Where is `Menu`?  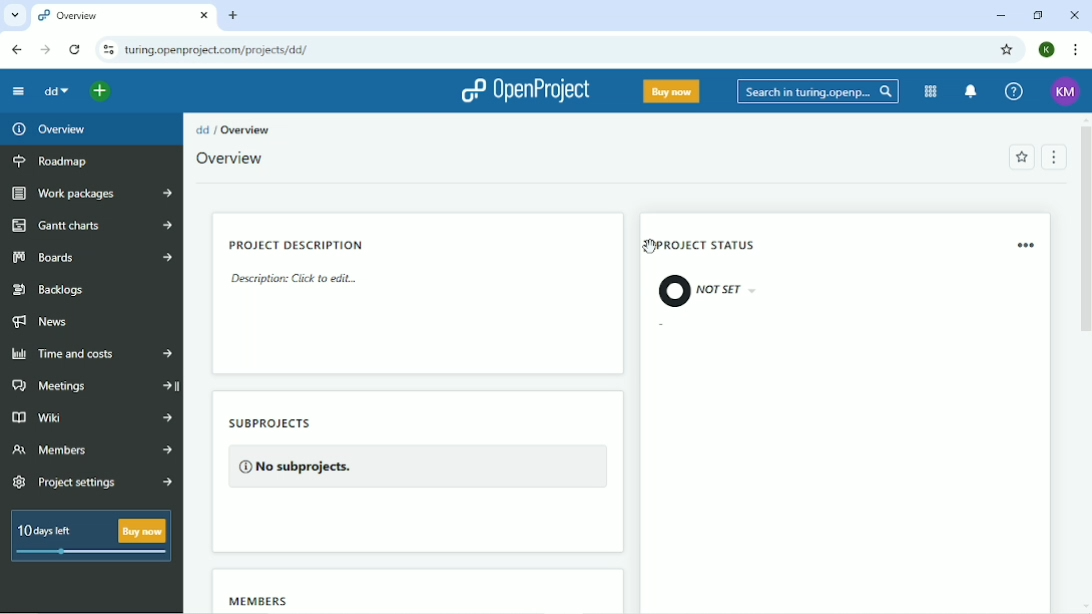
Menu is located at coordinates (1053, 156).